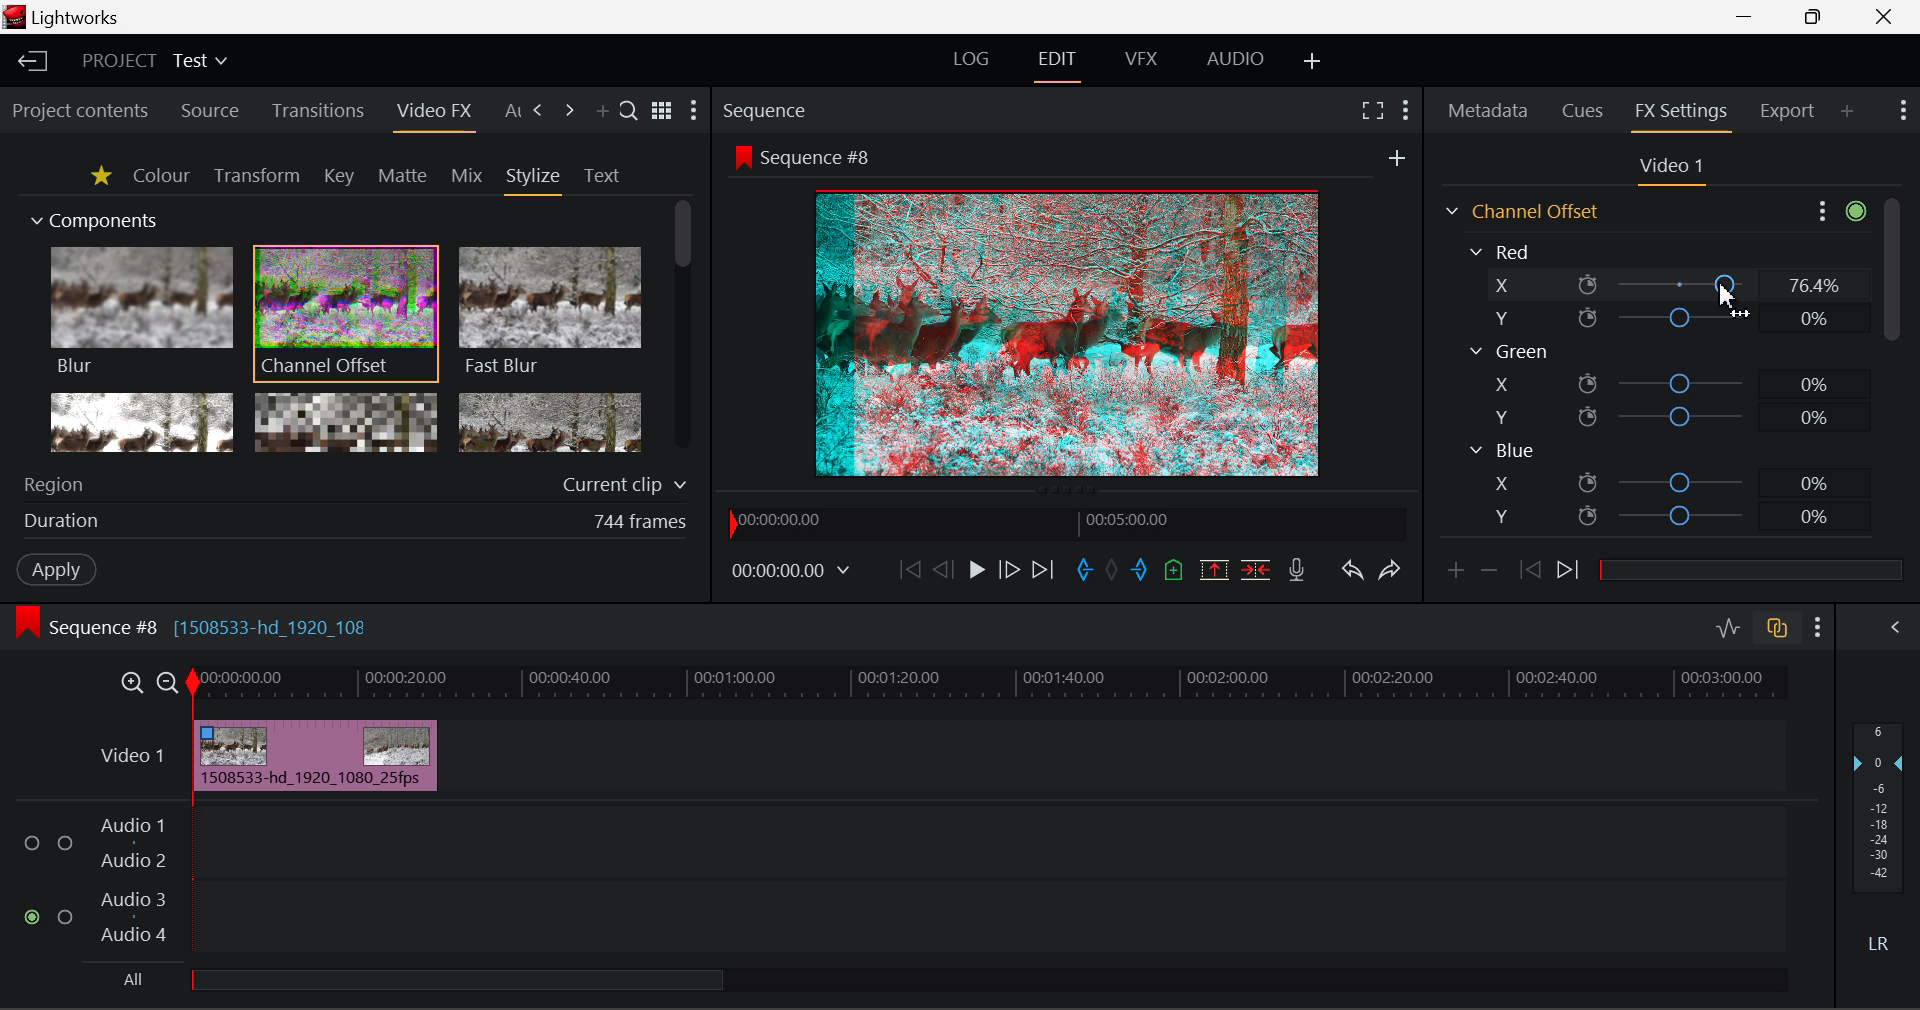  I want to click on Mix, so click(468, 177).